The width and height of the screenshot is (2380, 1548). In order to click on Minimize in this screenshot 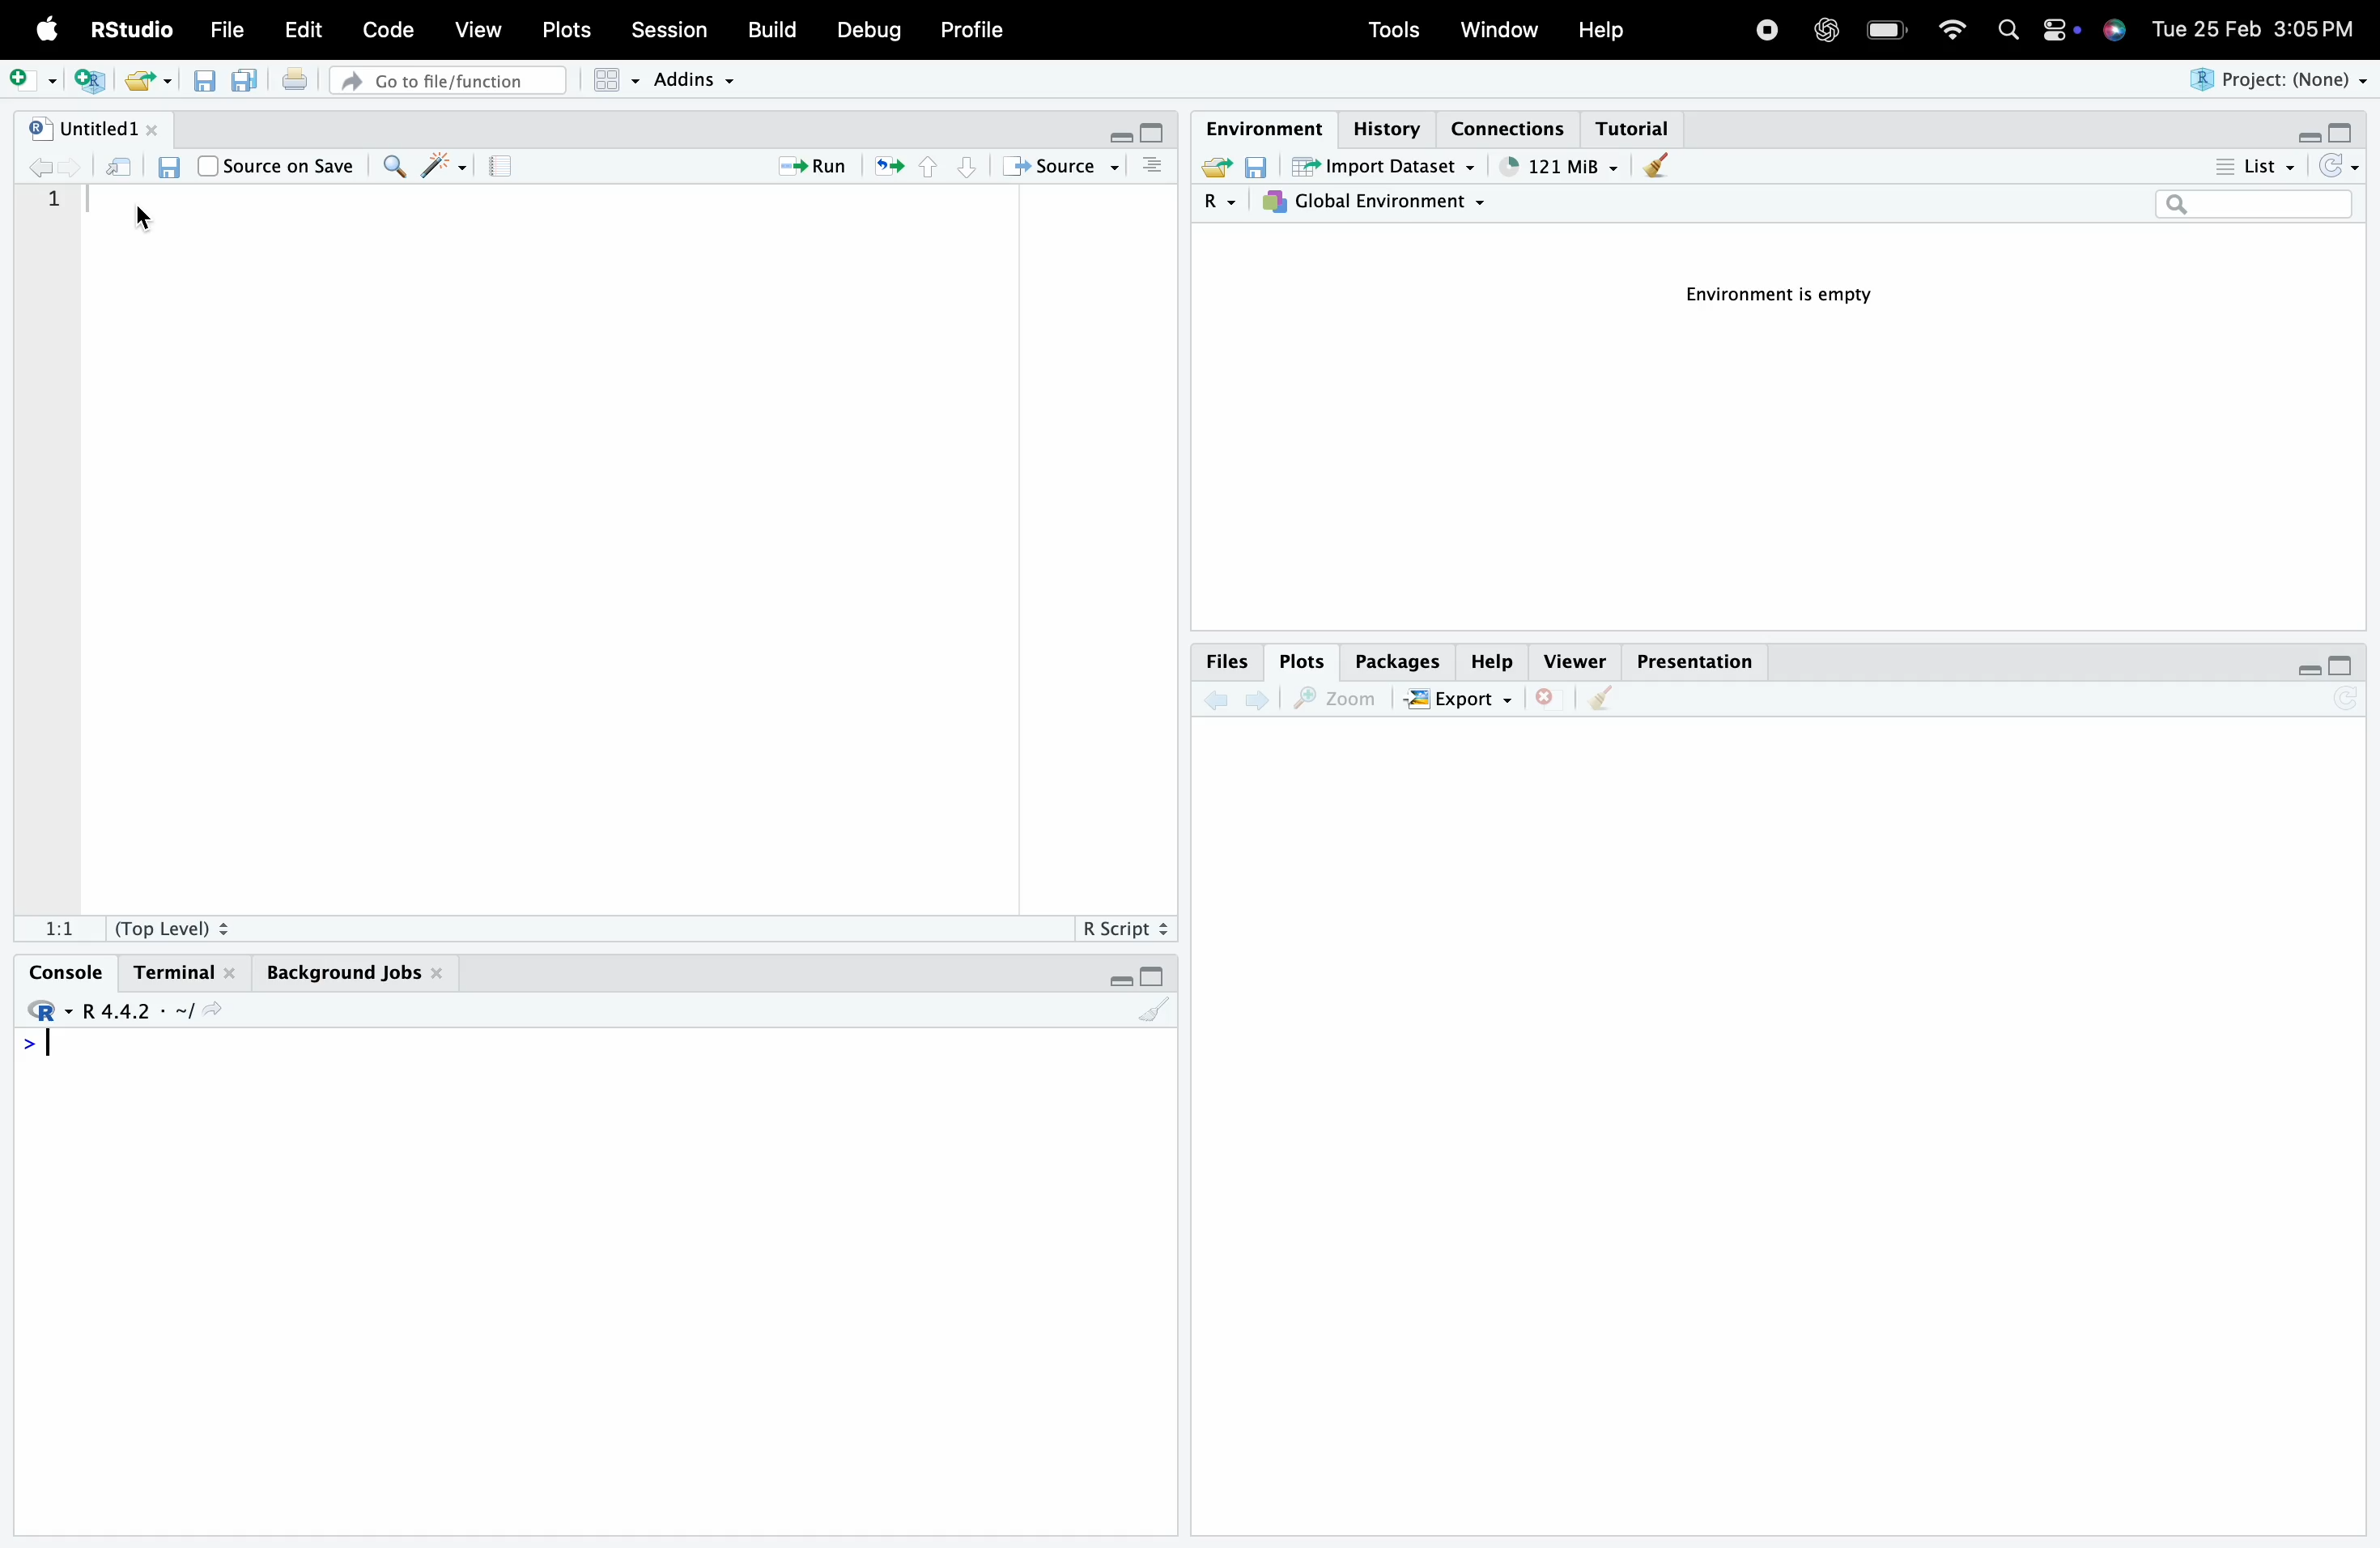, I will do `click(2311, 668)`.